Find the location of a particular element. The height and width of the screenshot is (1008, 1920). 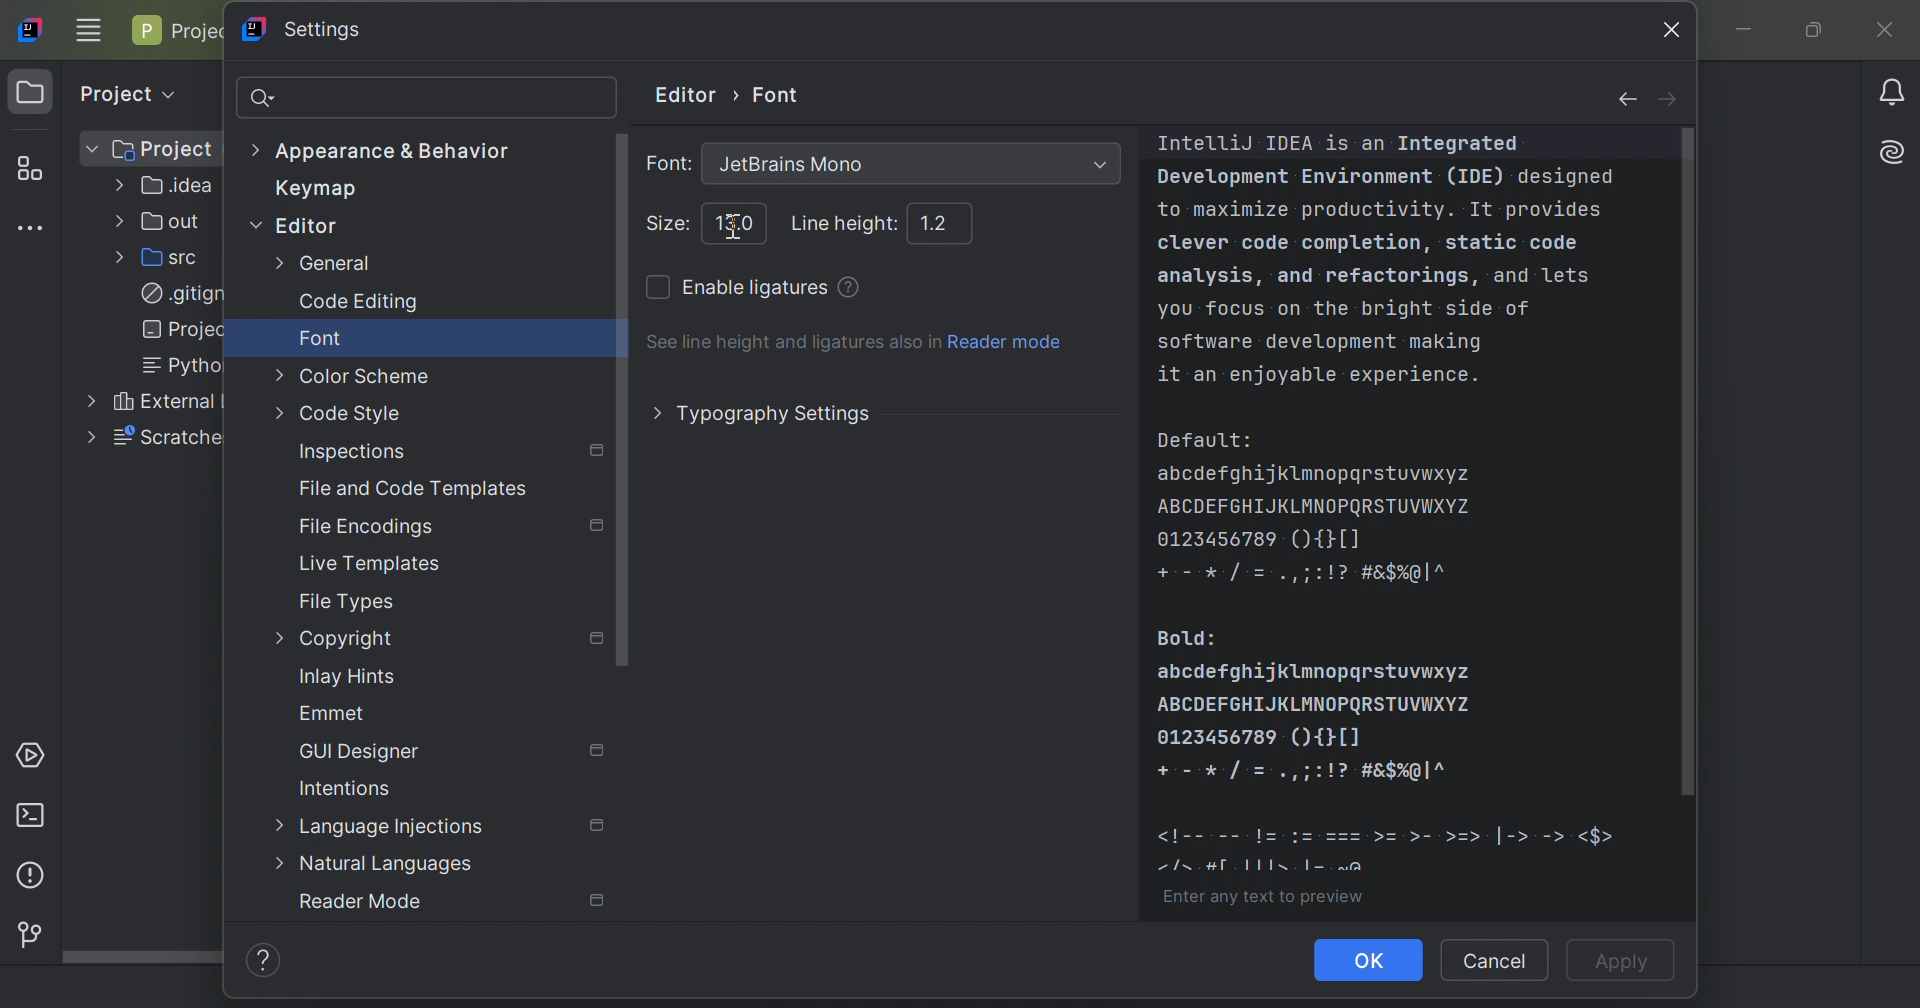

Project is located at coordinates (148, 150).